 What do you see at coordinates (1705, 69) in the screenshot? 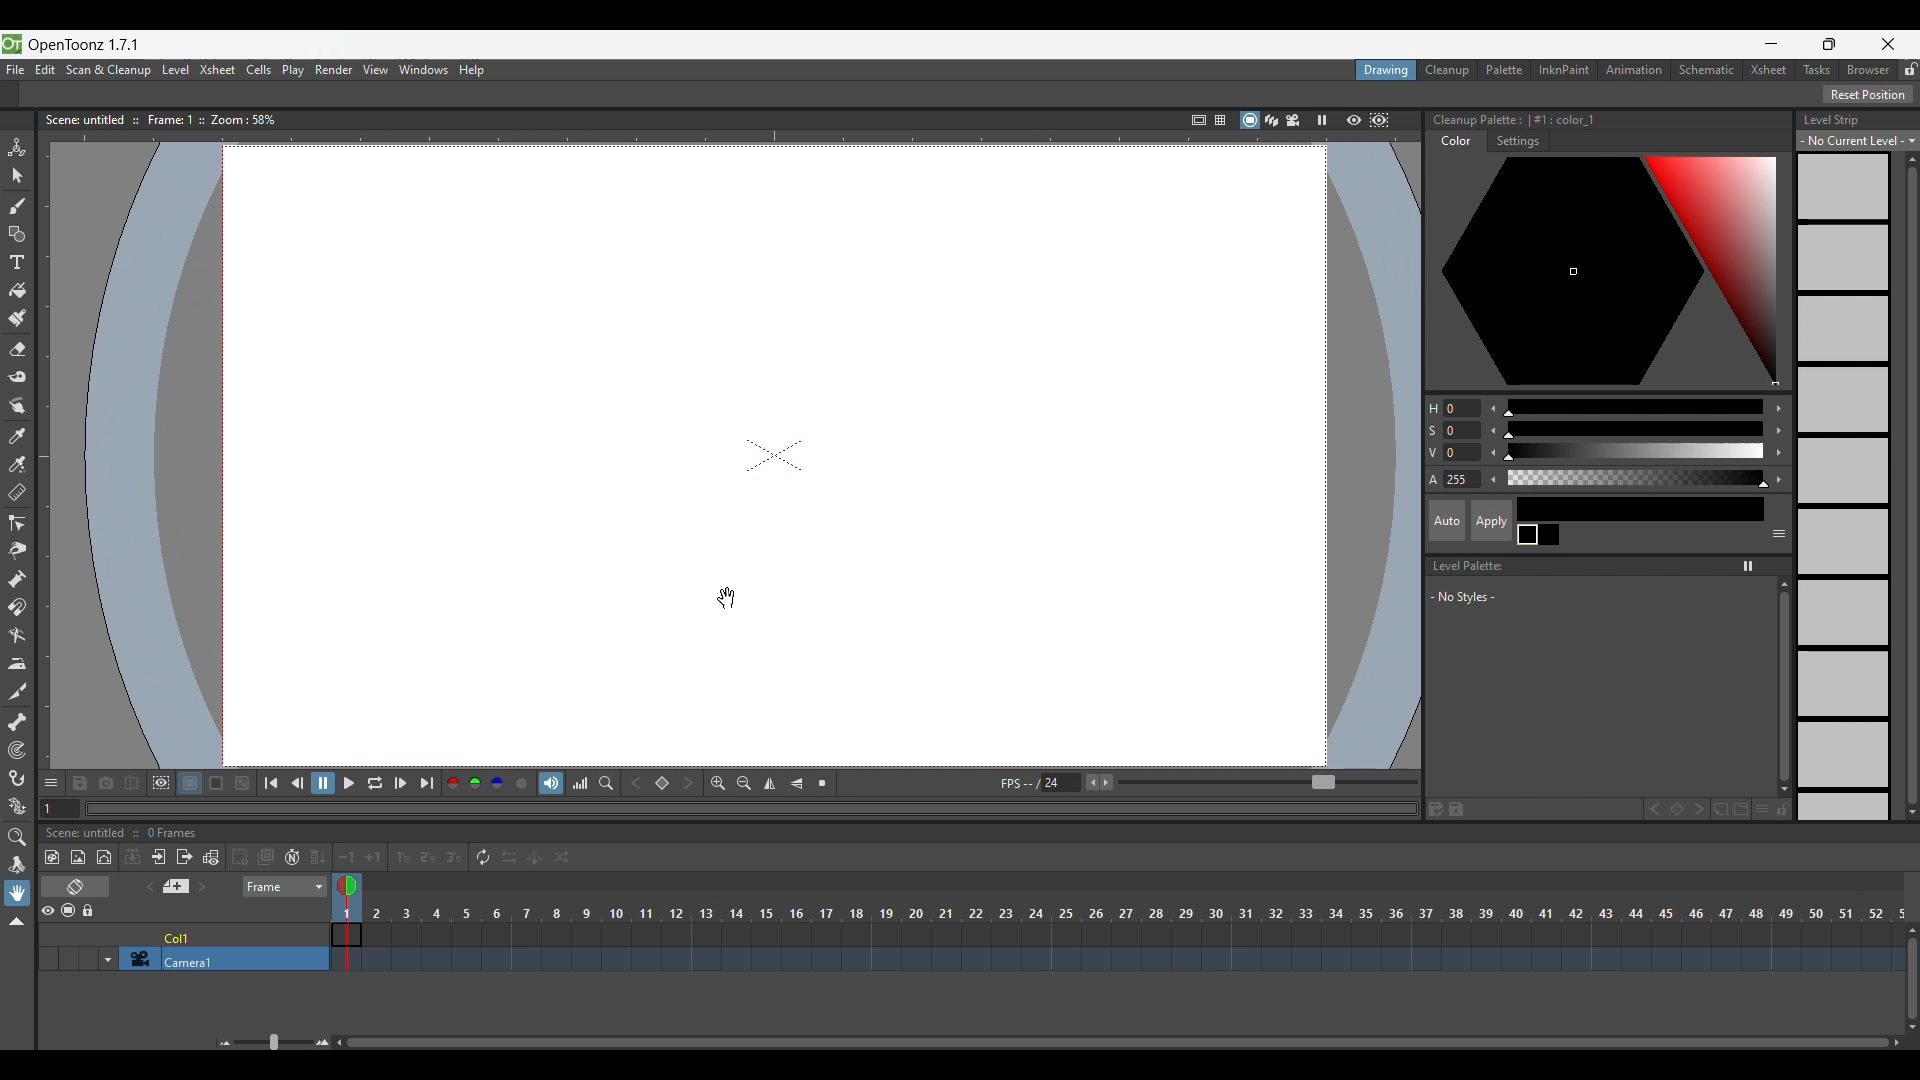
I see `Schematic` at bounding box center [1705, 69].